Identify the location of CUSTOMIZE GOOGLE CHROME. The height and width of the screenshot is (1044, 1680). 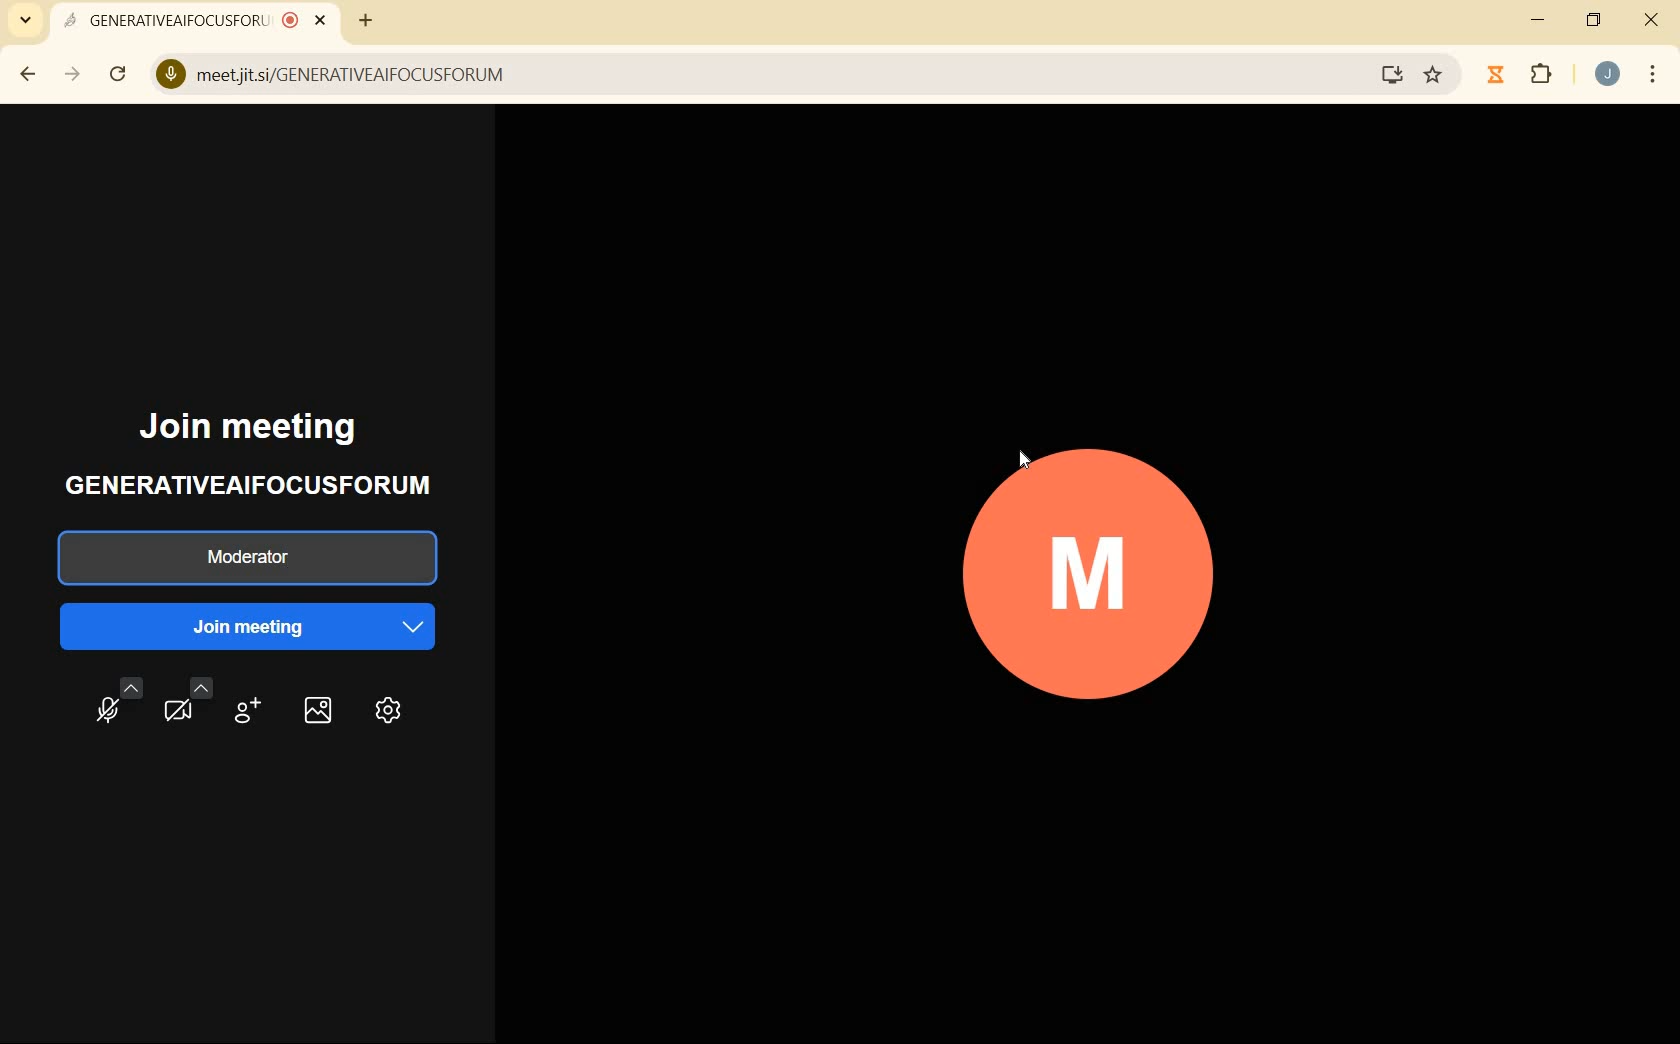
(1652, 74).